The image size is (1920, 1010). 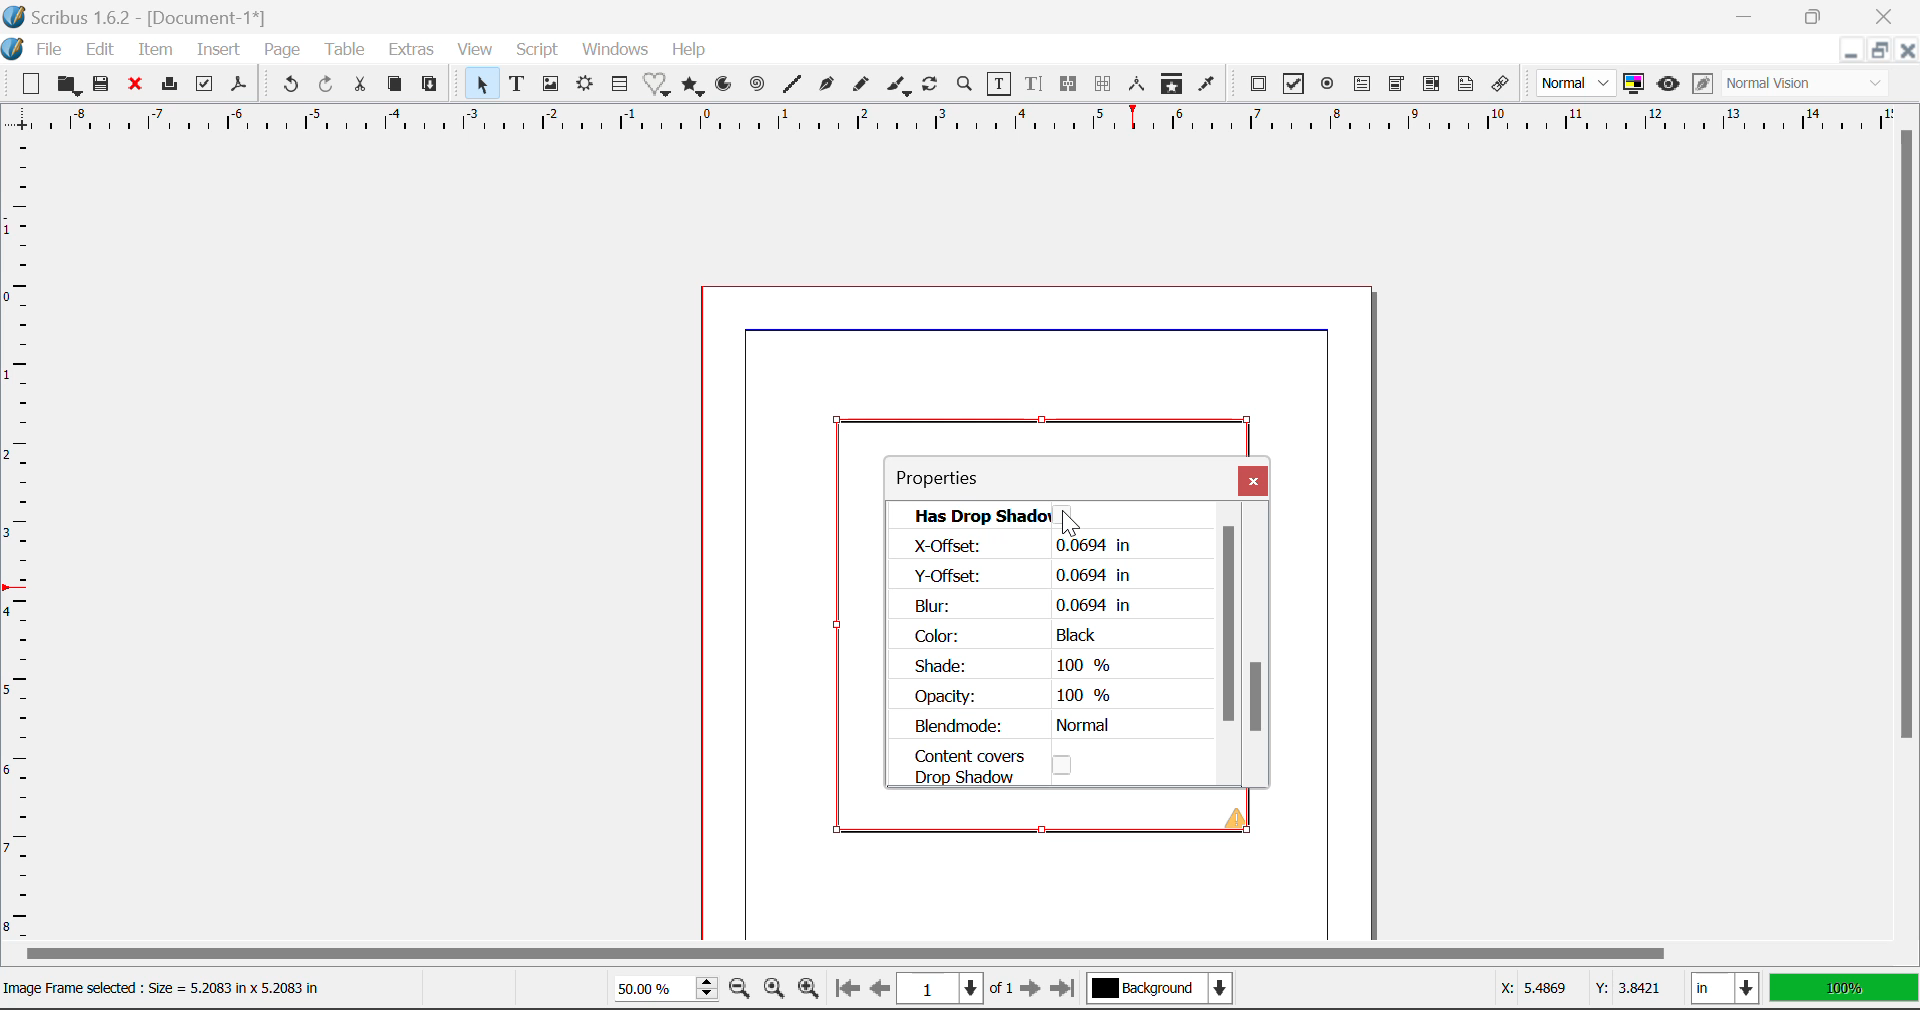 What do you see at coordinates (1069, 86) in the screenshot?
I see `Link Text Frames` at bounding box center [1069, 86].